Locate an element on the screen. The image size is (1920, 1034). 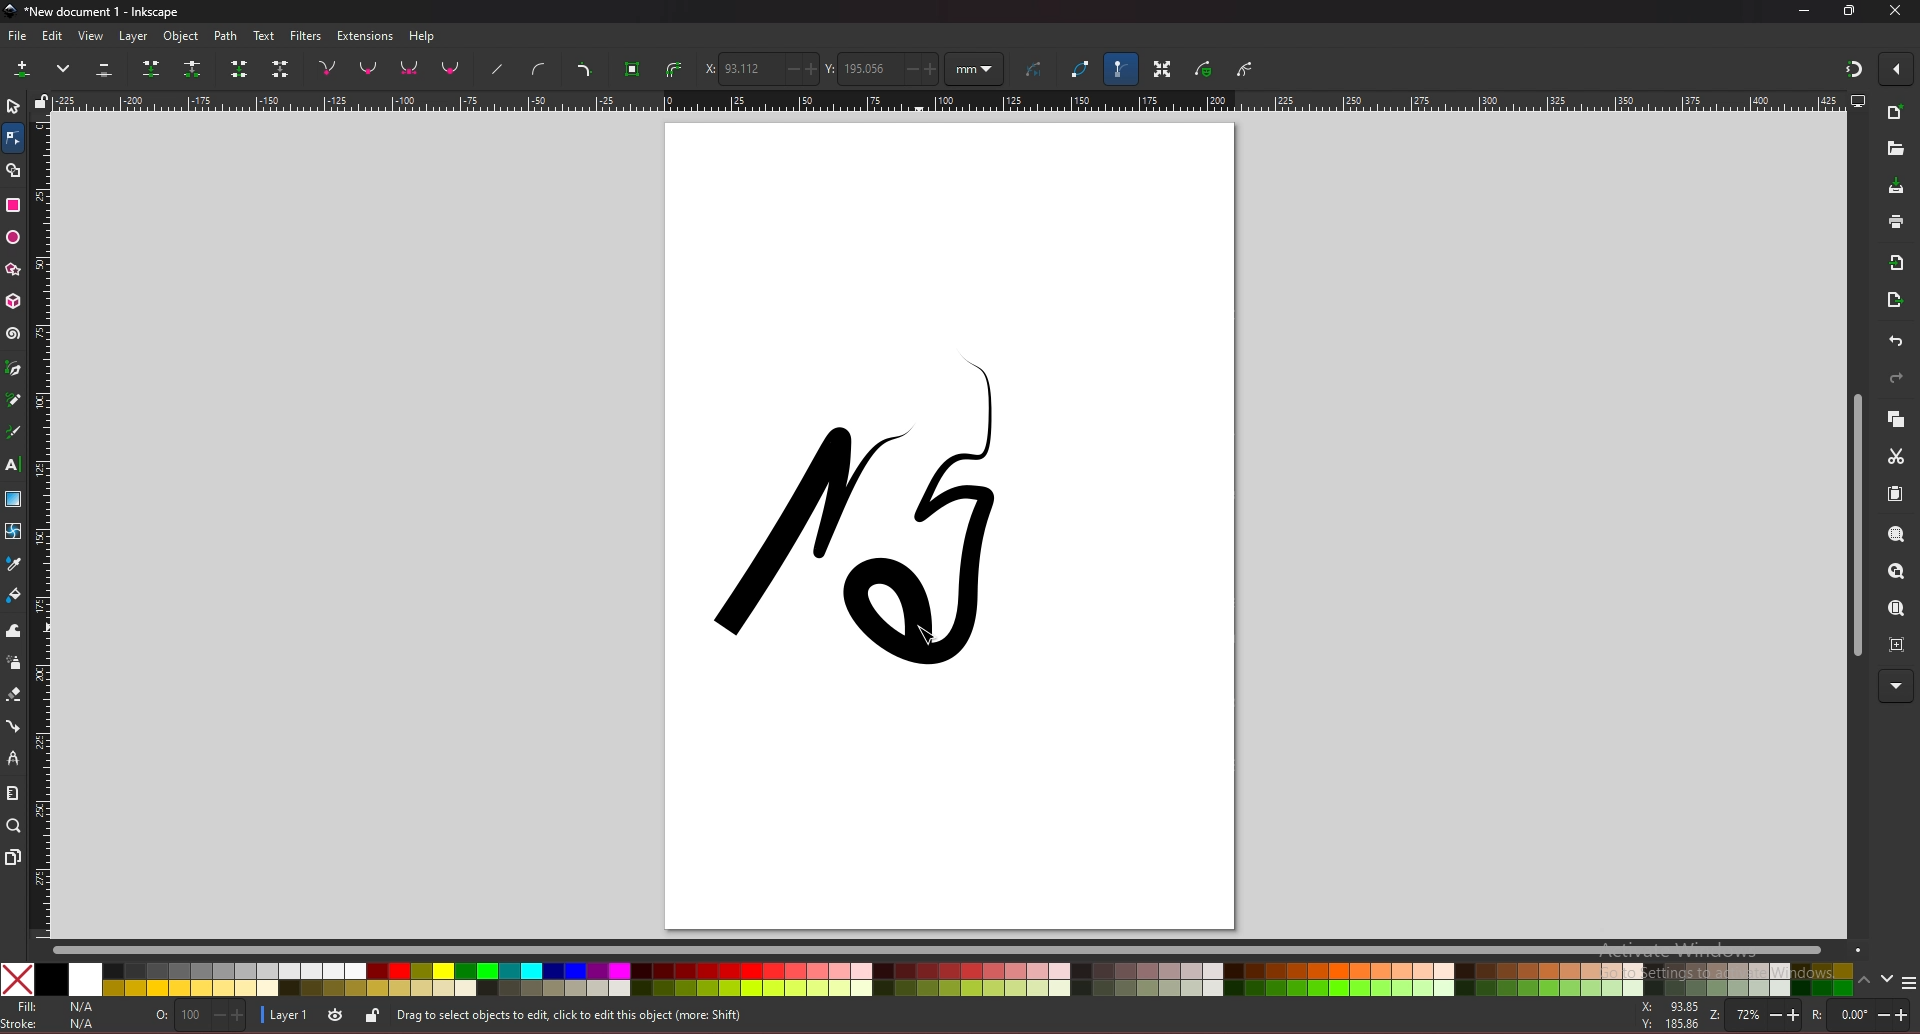
smooth node is located at coordinates (368, 67).